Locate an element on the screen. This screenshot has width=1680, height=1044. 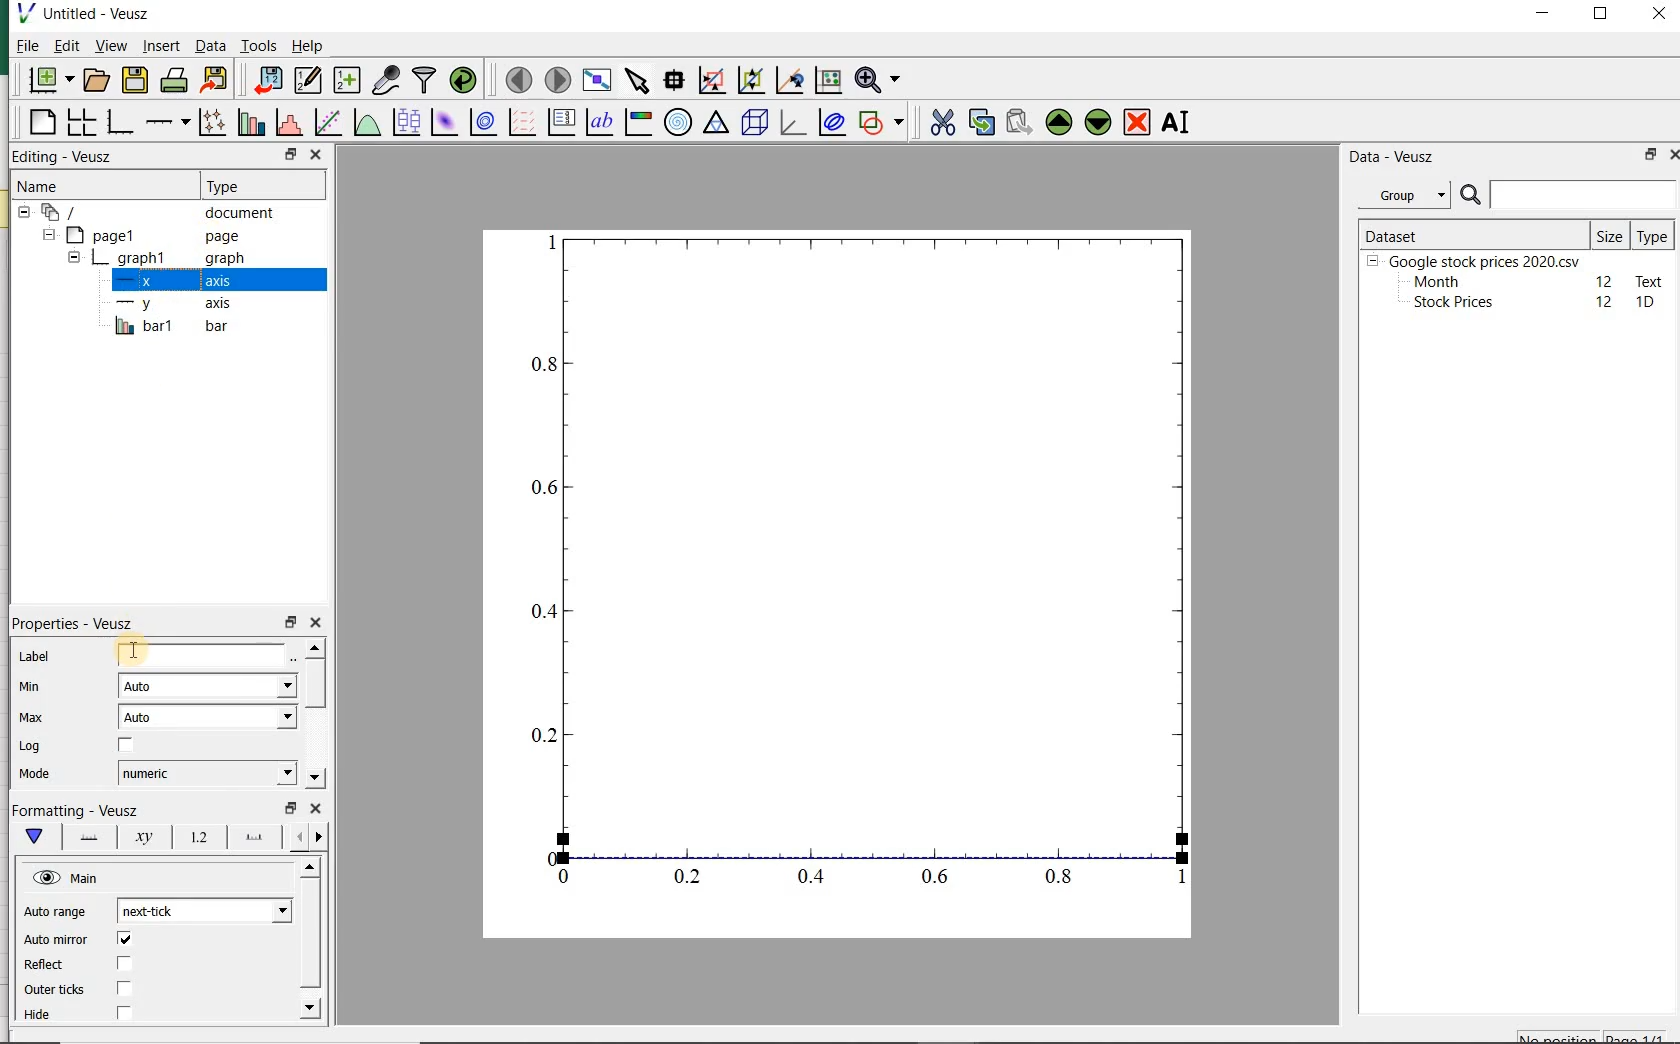
DATASET is located at coordinates (1472, 232).